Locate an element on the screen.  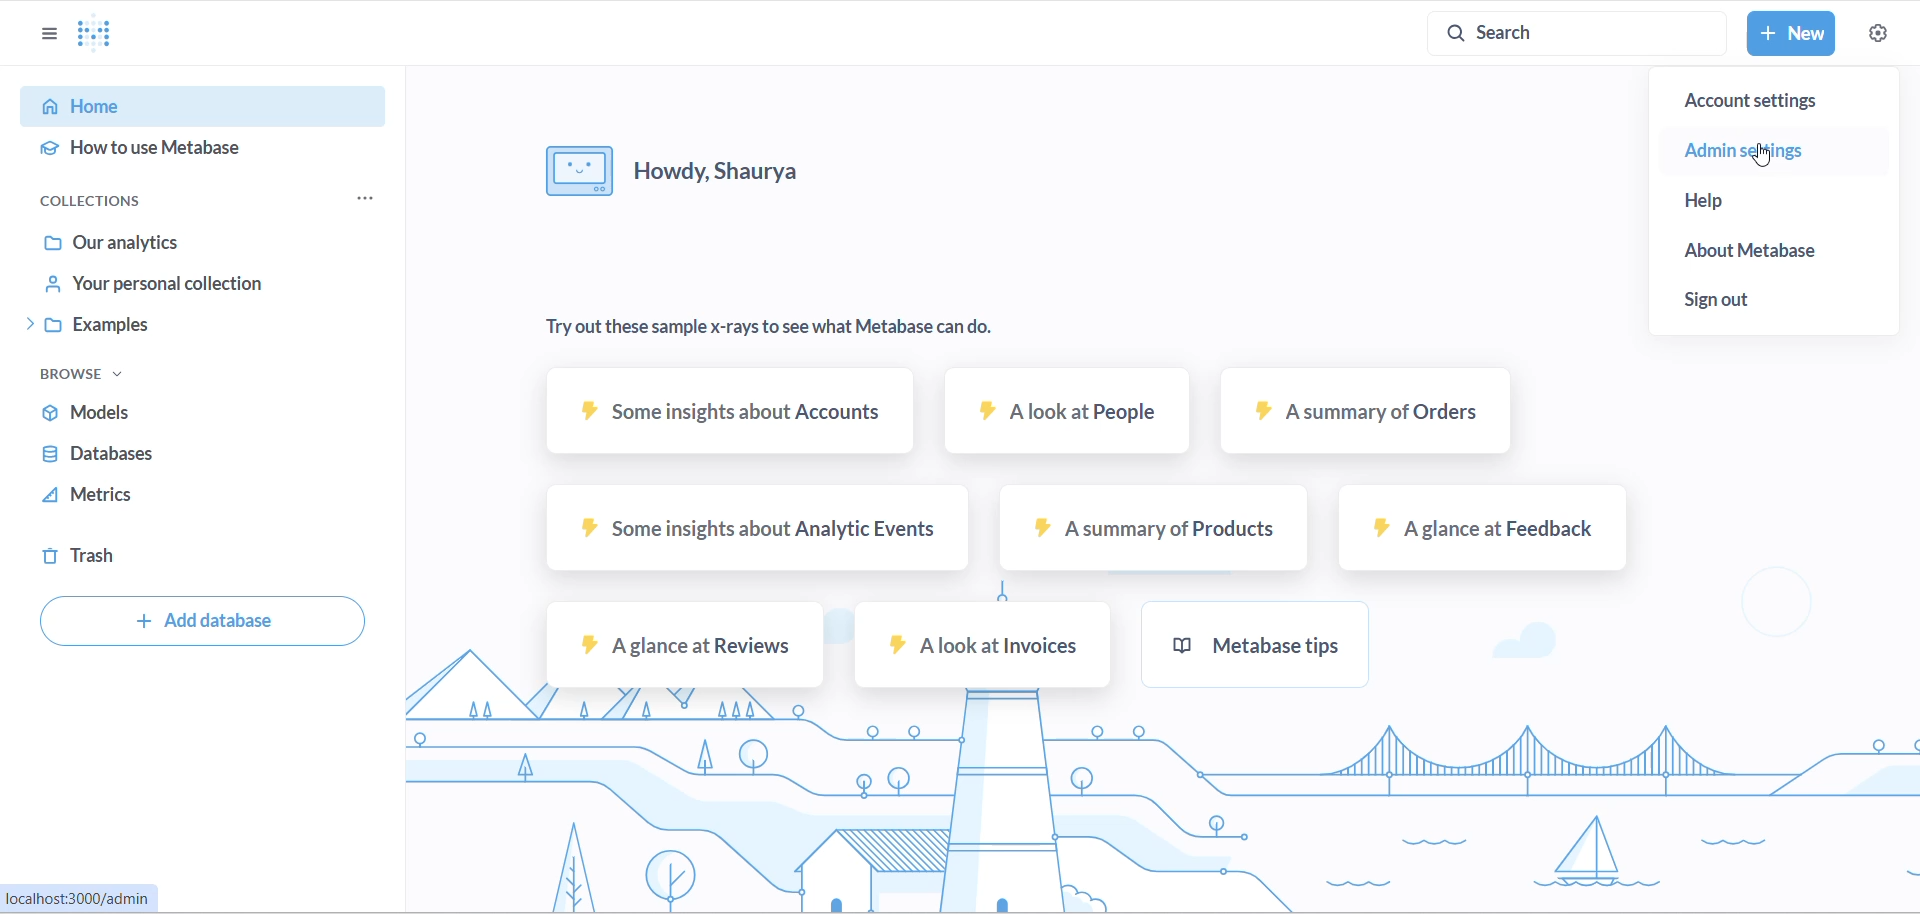
admin settings is located at coordinates (1790, 149).